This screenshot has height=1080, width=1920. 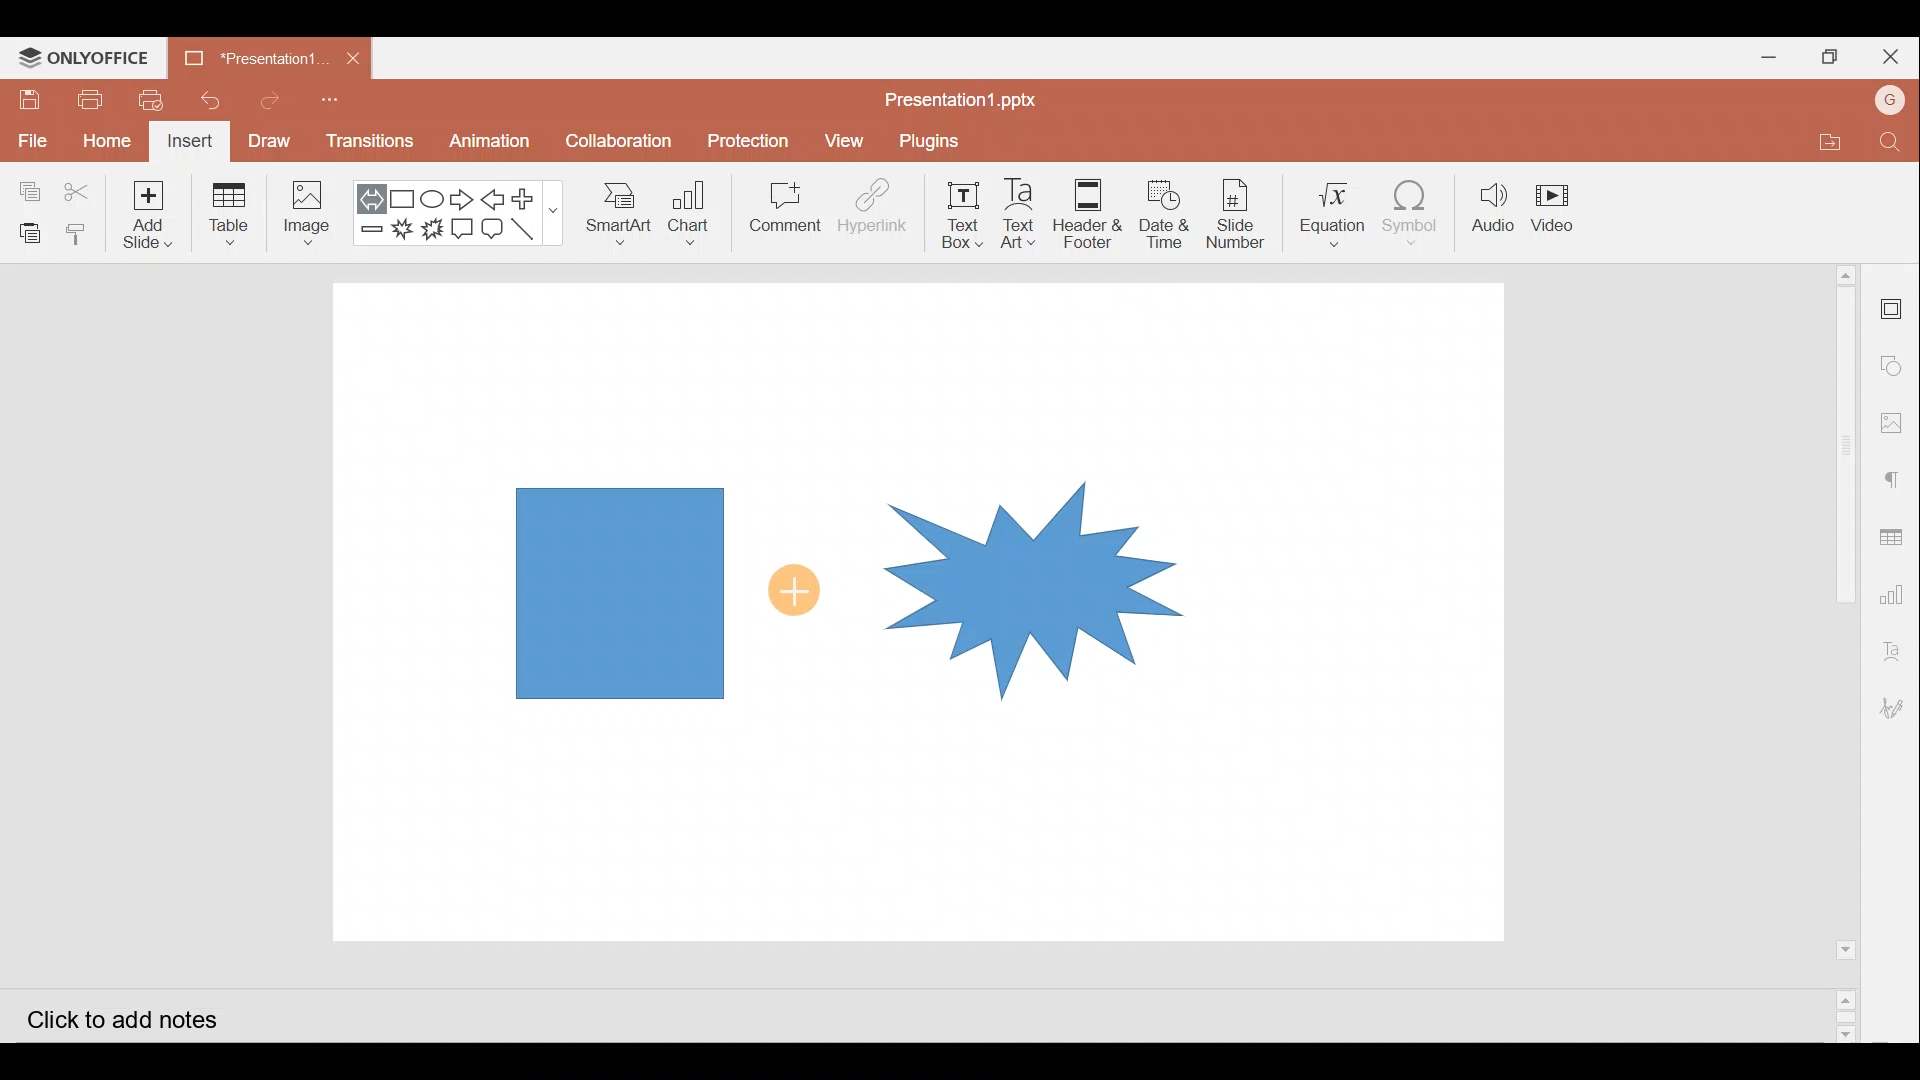 I want to click on Minus, so click(x=368, y=233).